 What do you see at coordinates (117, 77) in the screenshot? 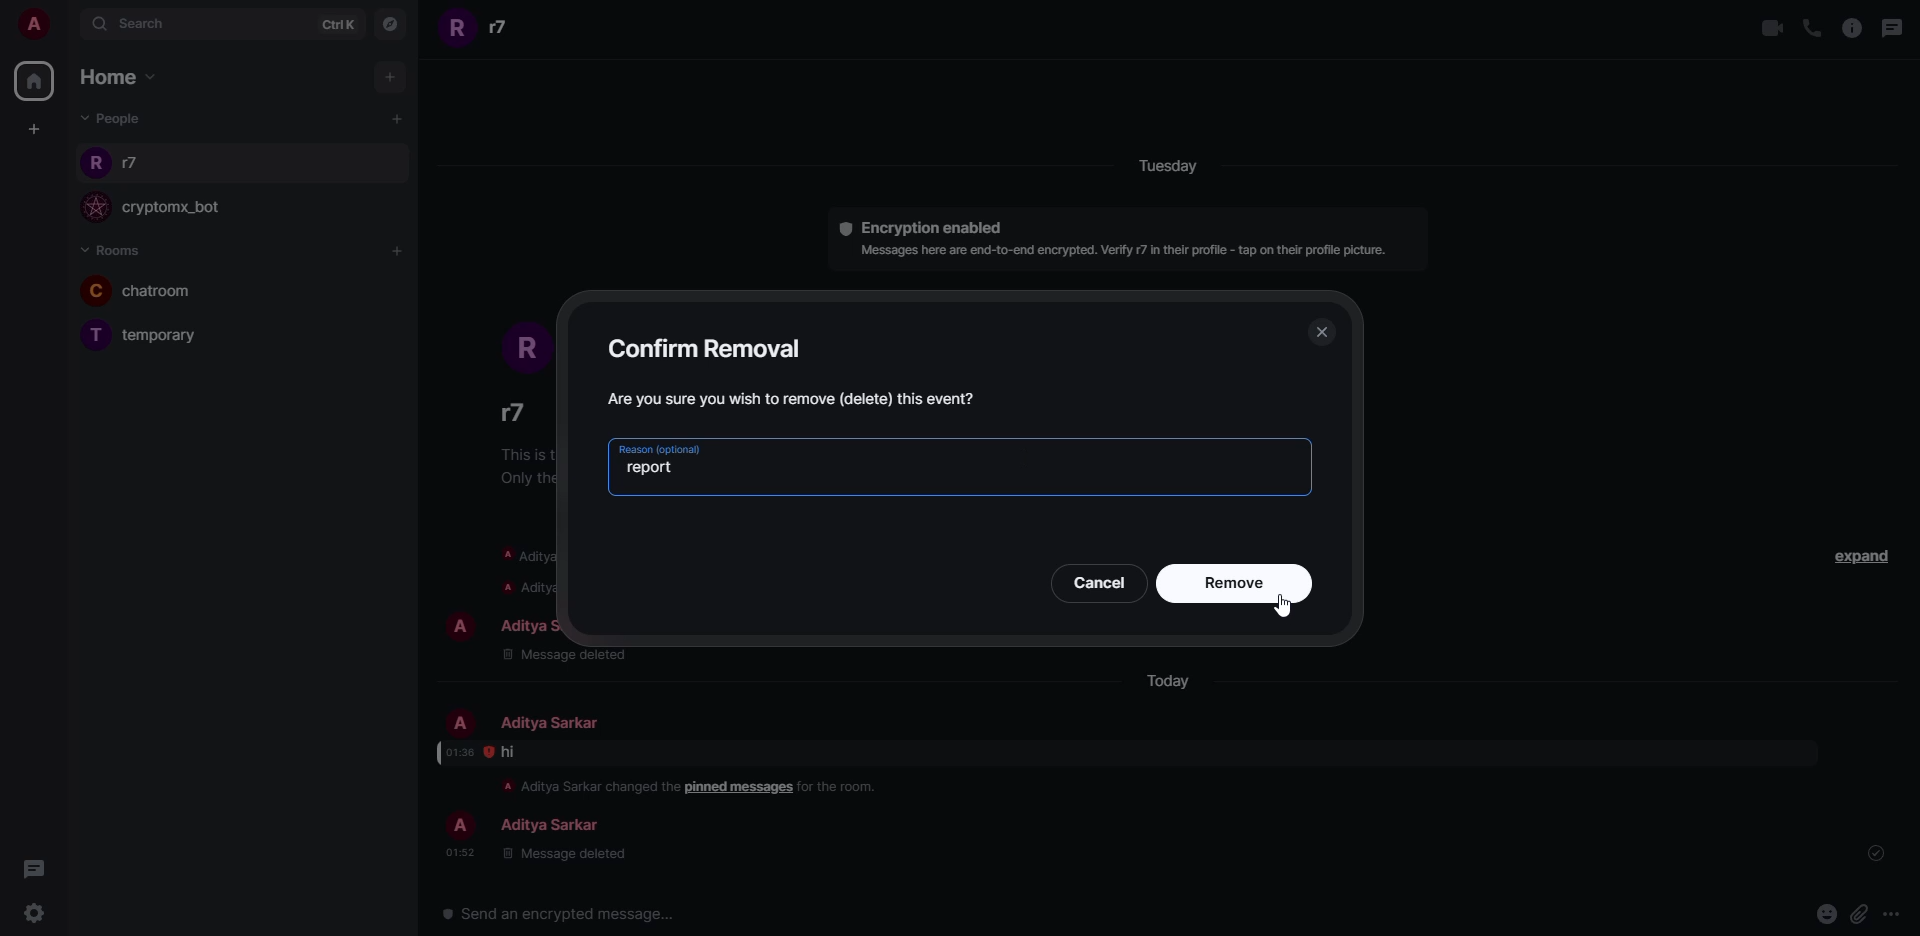
I see `home` at bounding box center [117, 77].